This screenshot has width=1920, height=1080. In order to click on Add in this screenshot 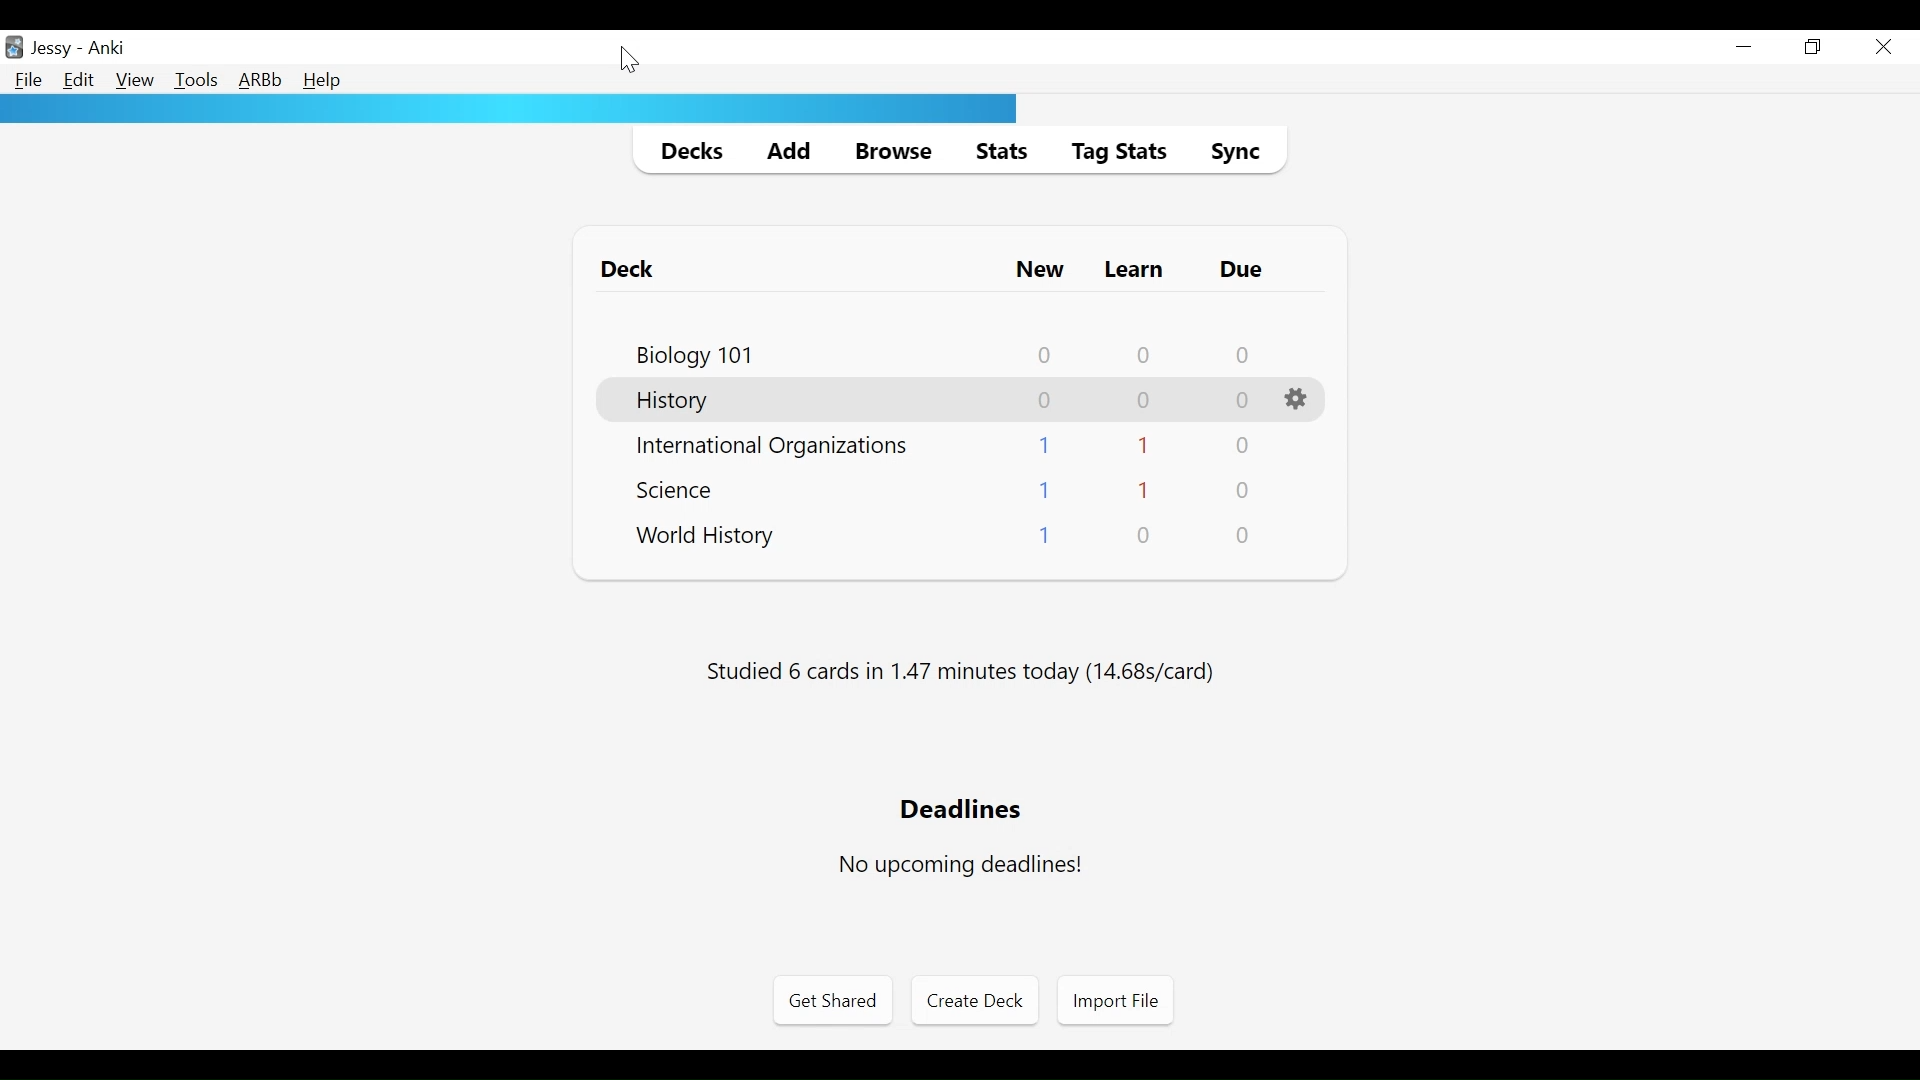, I will do `click(784, 149)`.